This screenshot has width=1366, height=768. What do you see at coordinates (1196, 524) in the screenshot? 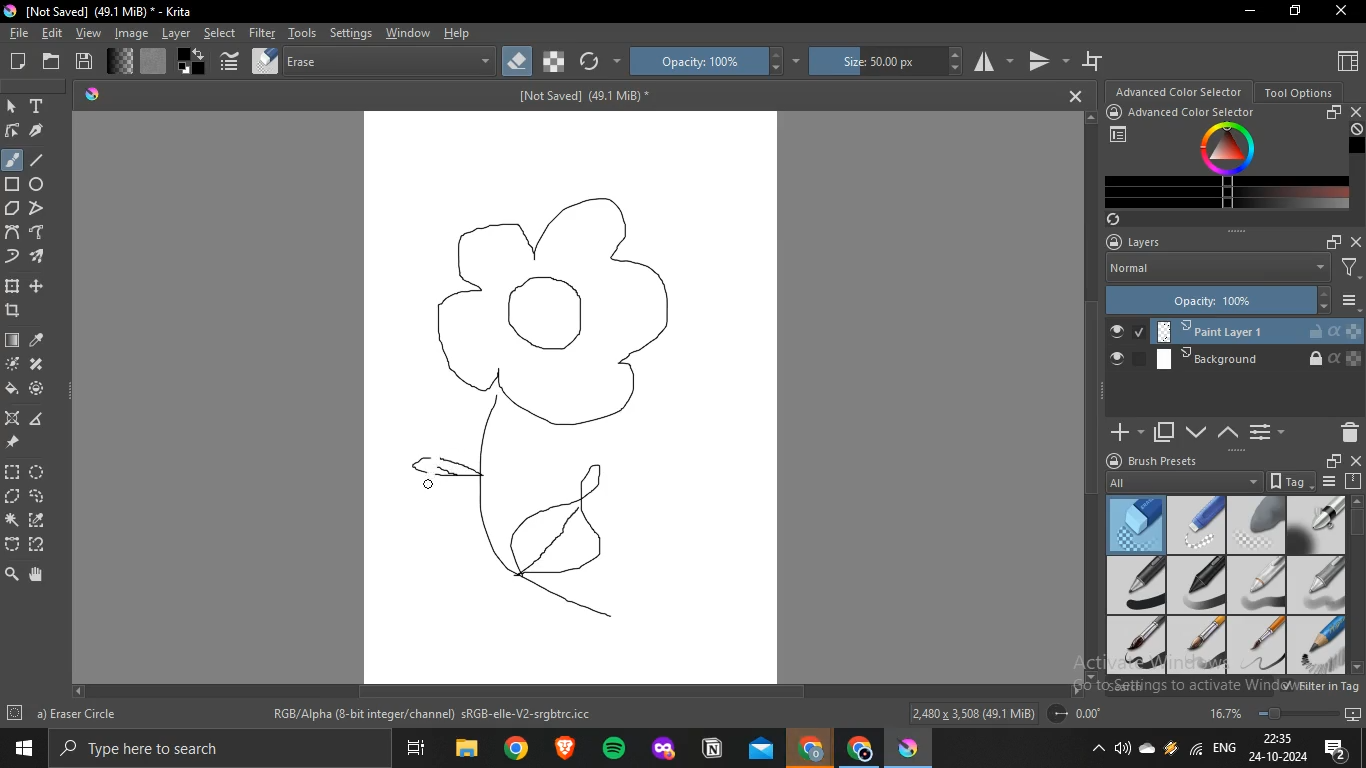
I see `eraser small` at bounding box center [1196, 524].